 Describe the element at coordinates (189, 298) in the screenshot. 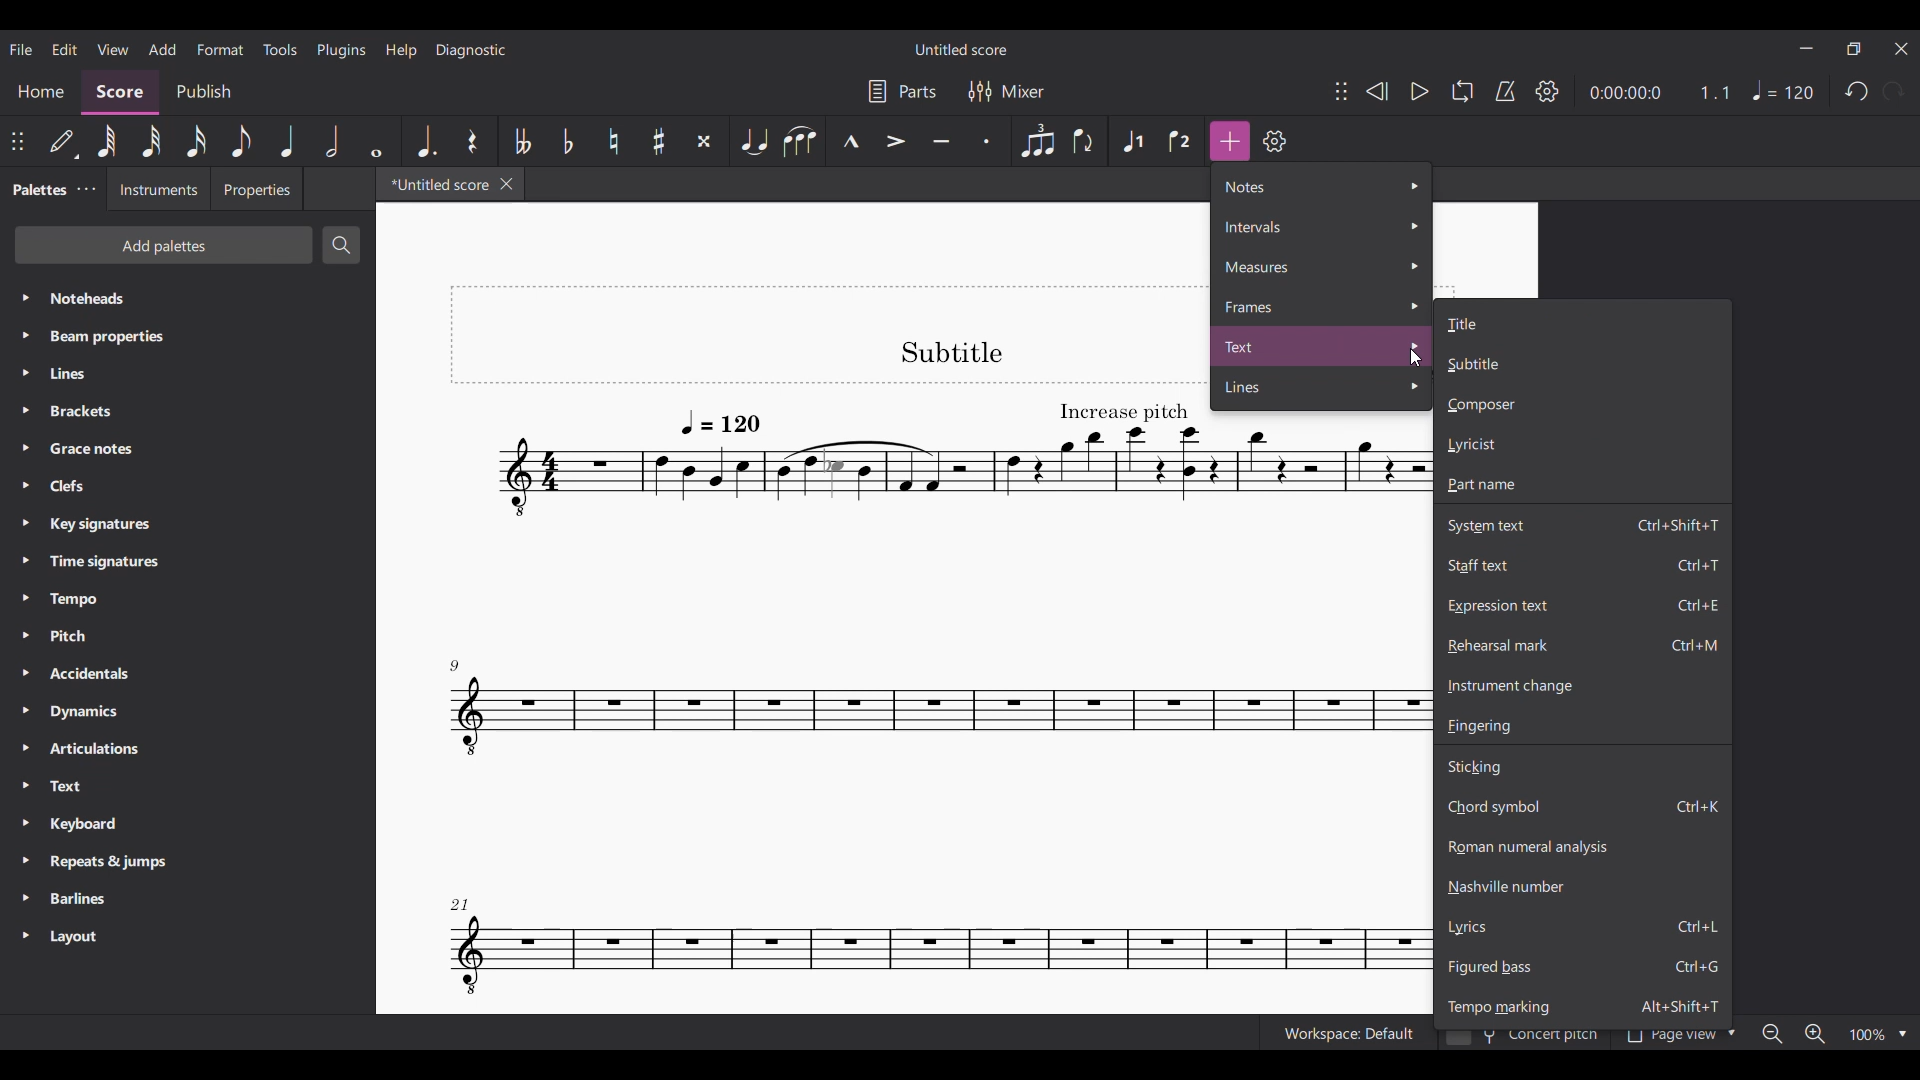

I see `Noteheads` at that location.